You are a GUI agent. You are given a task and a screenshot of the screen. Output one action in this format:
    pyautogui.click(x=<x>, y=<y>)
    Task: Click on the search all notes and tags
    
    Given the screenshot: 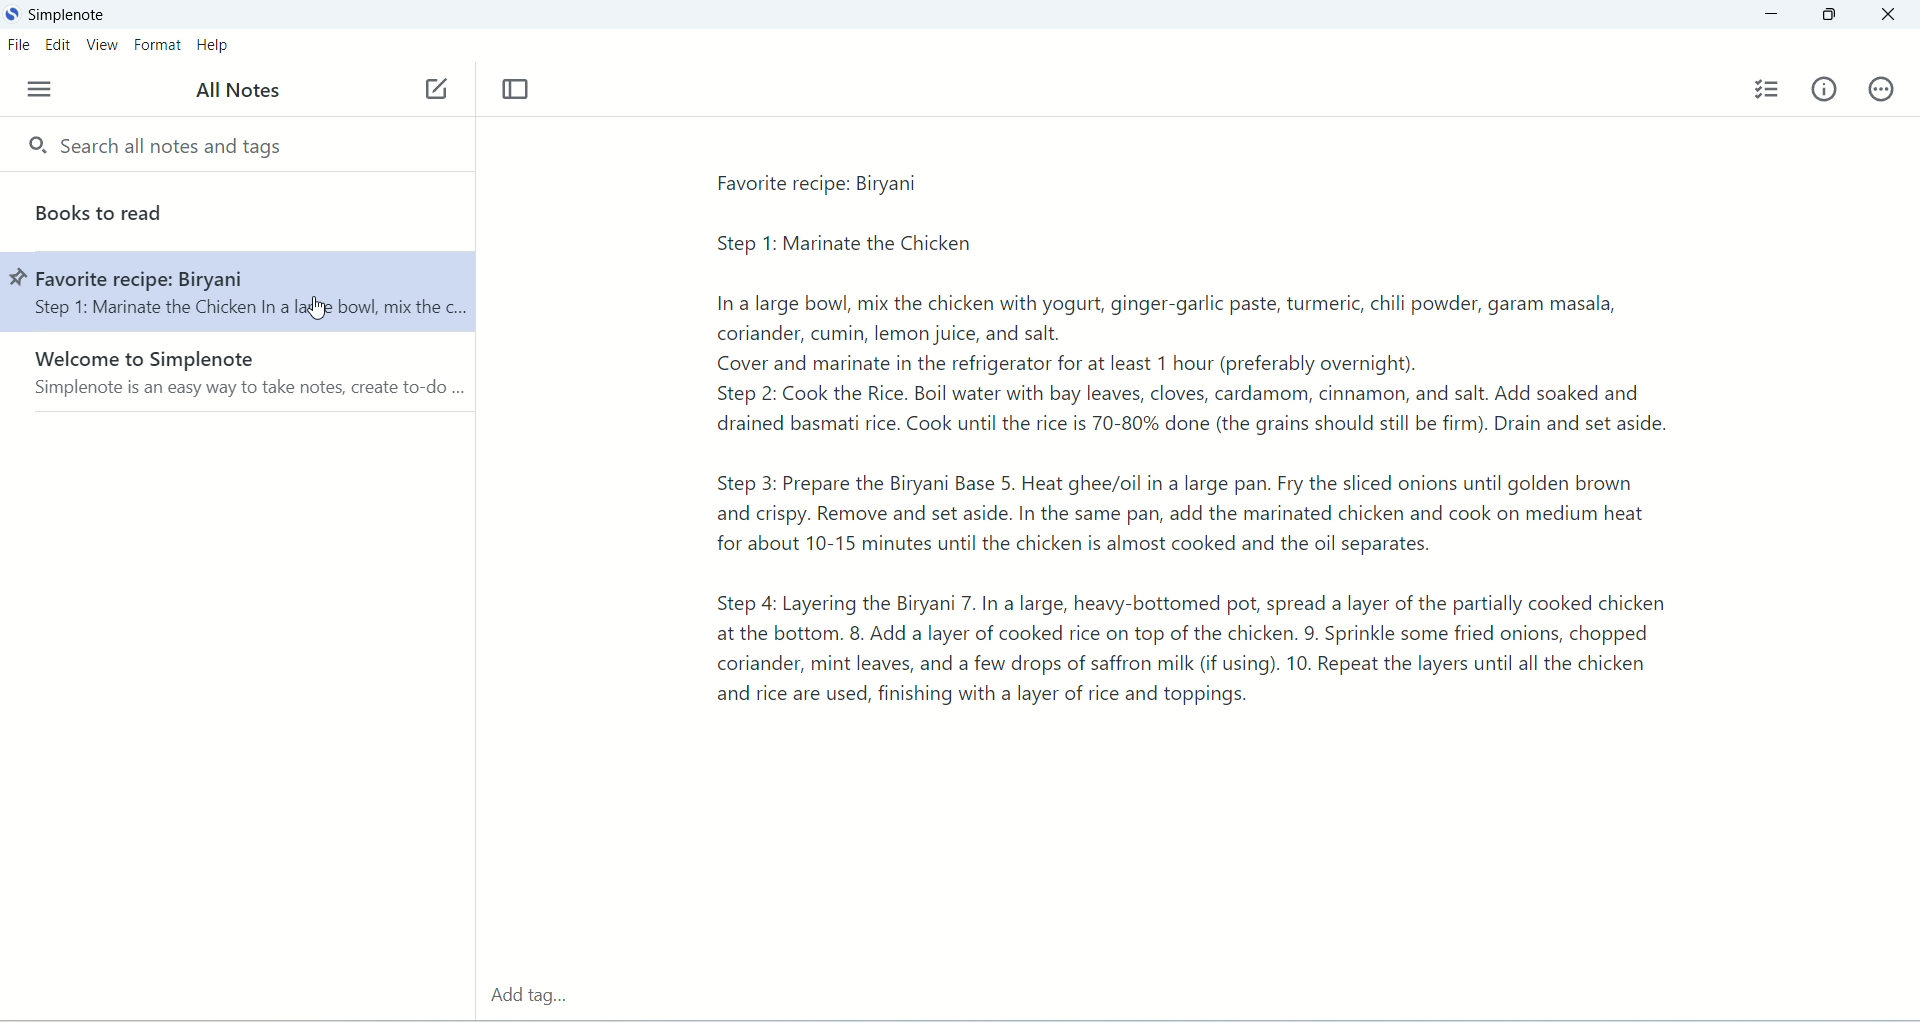 What is the action you would take?
    pyautogui.click(x=169, y=146)
    